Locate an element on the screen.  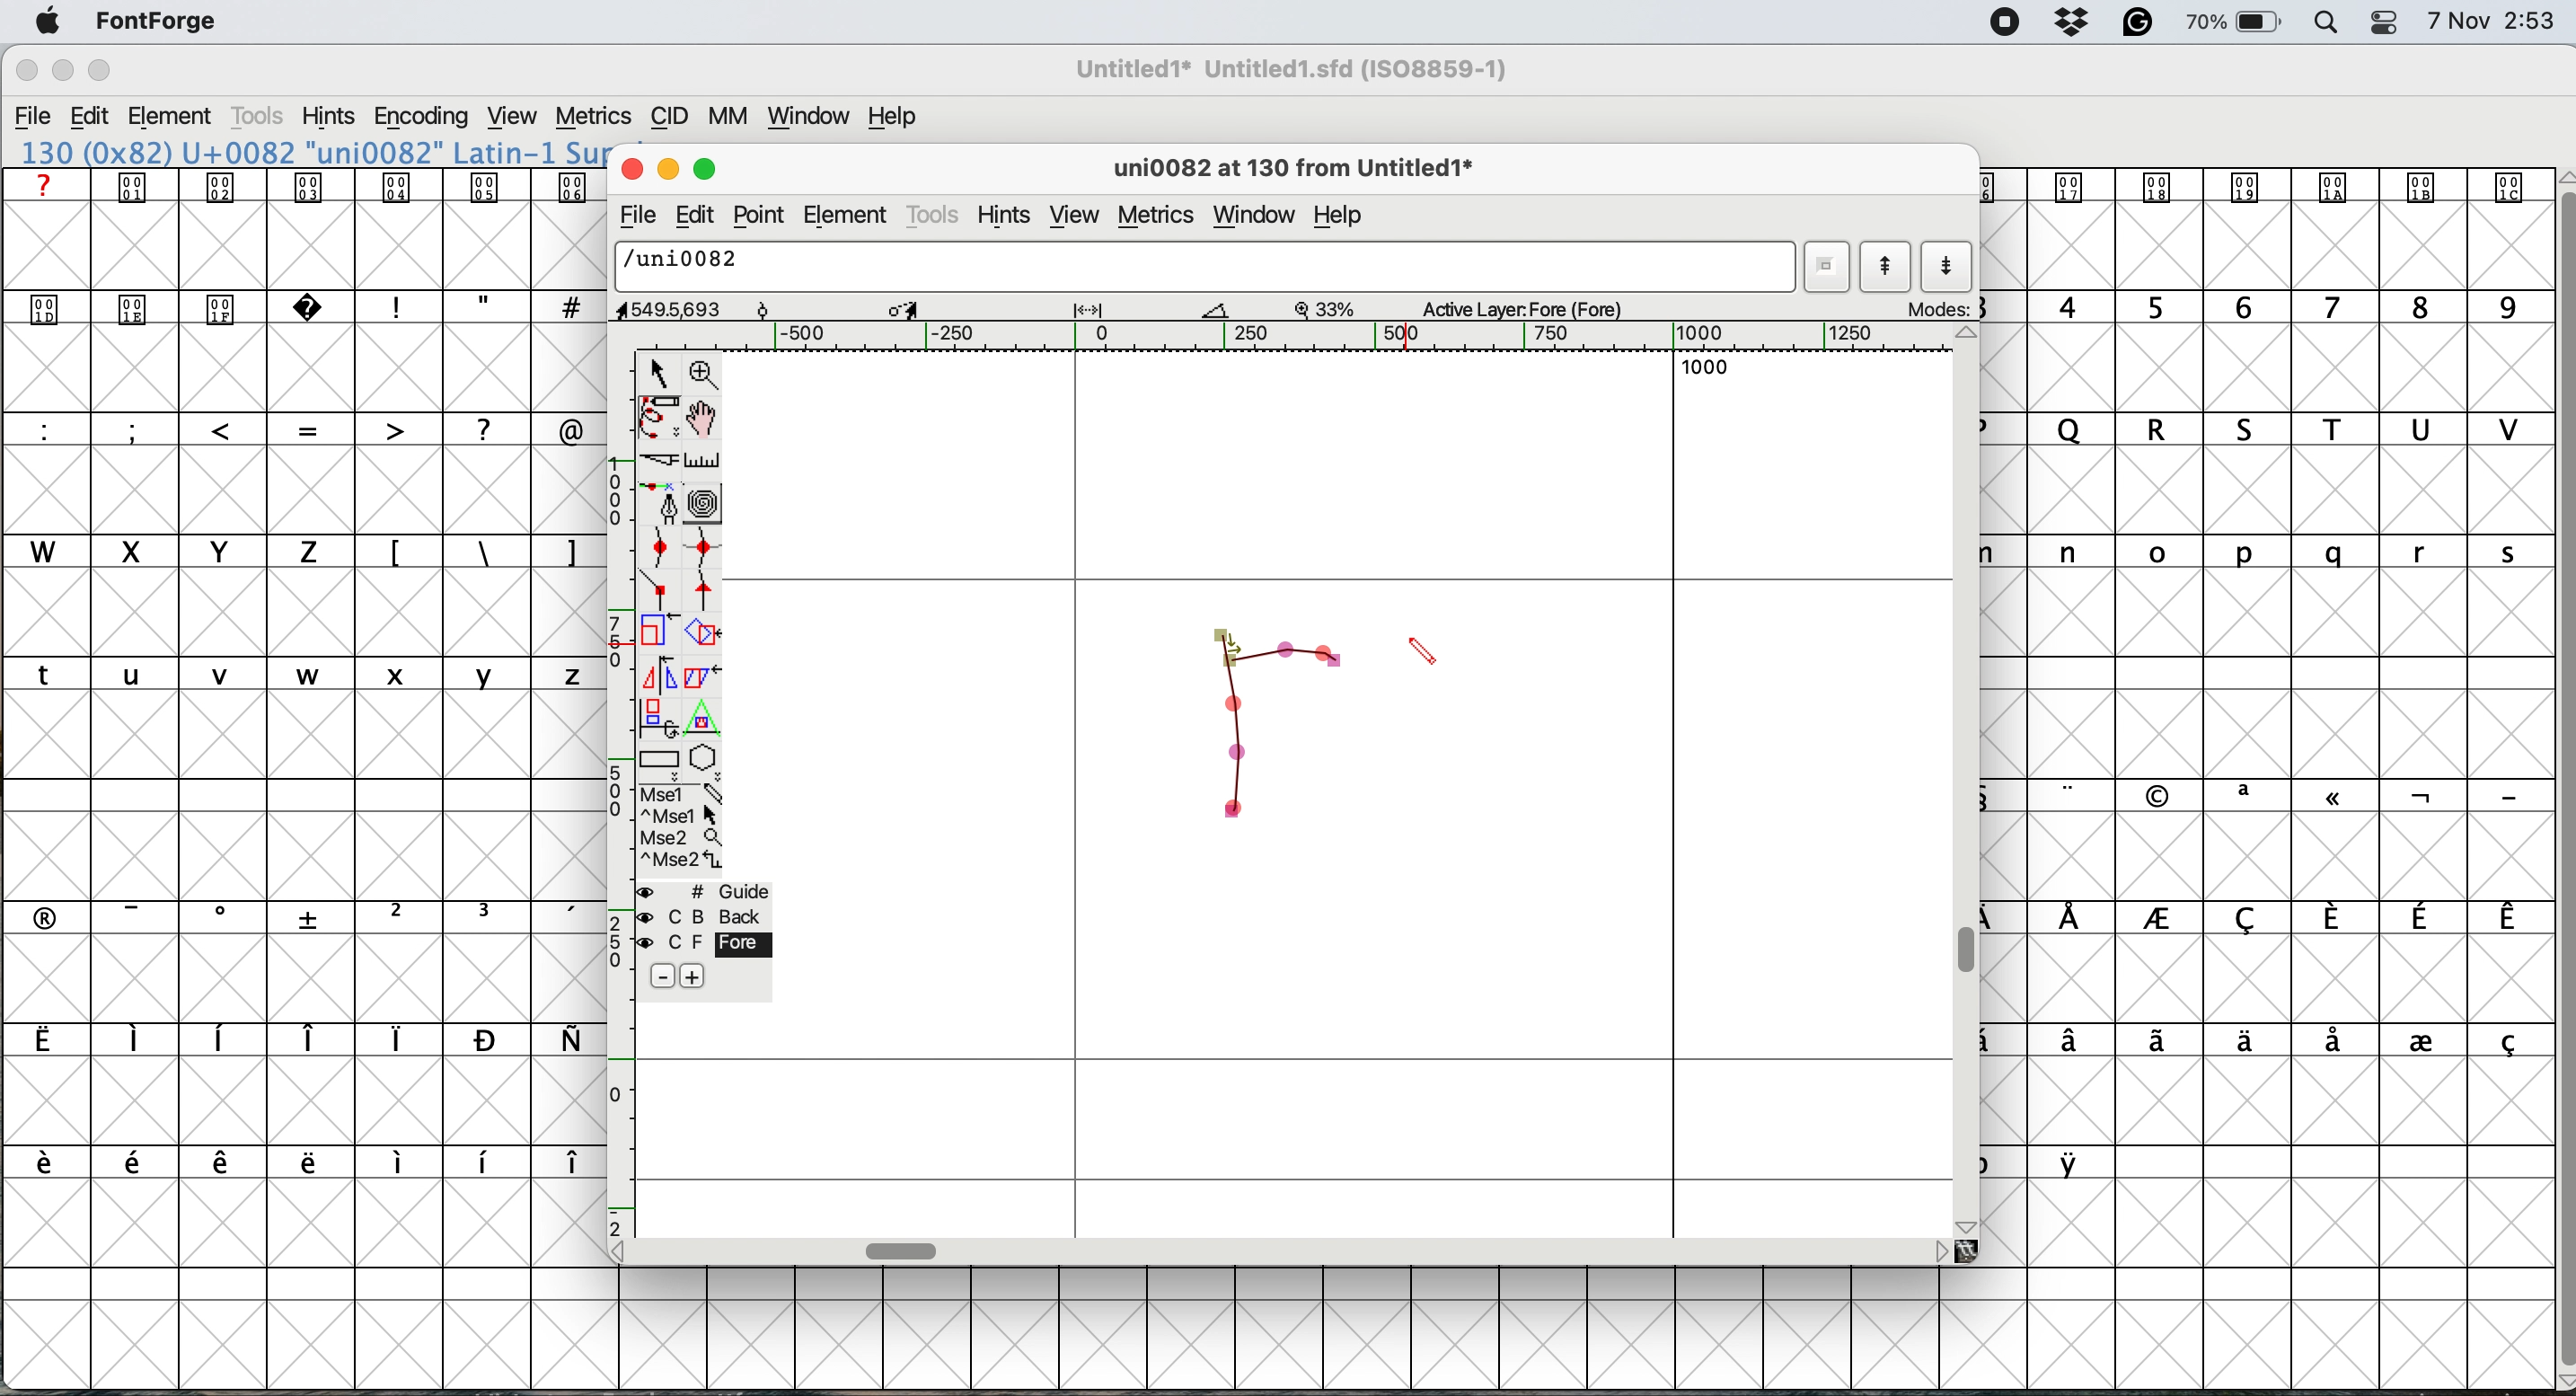
lowercase letters is located at coordinates (294, 676).